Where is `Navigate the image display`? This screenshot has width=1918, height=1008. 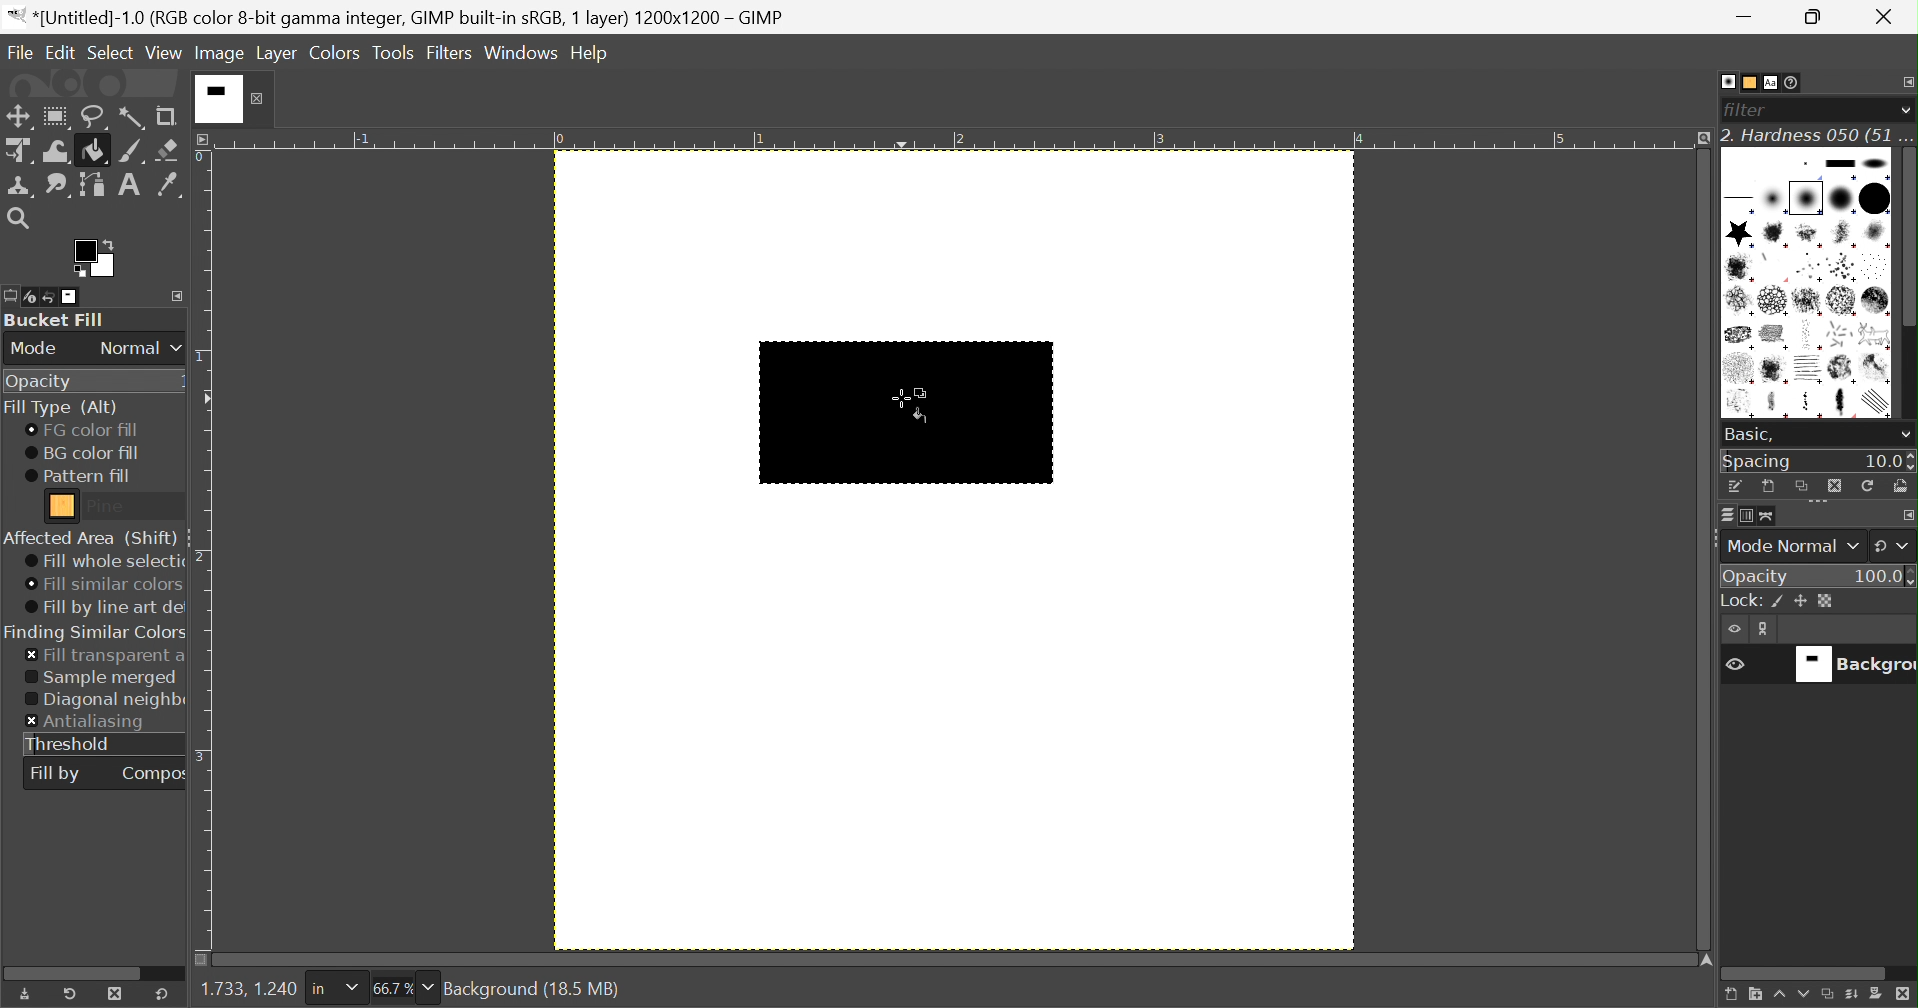
Navigate the image display is located at coordinates (1707, 960).